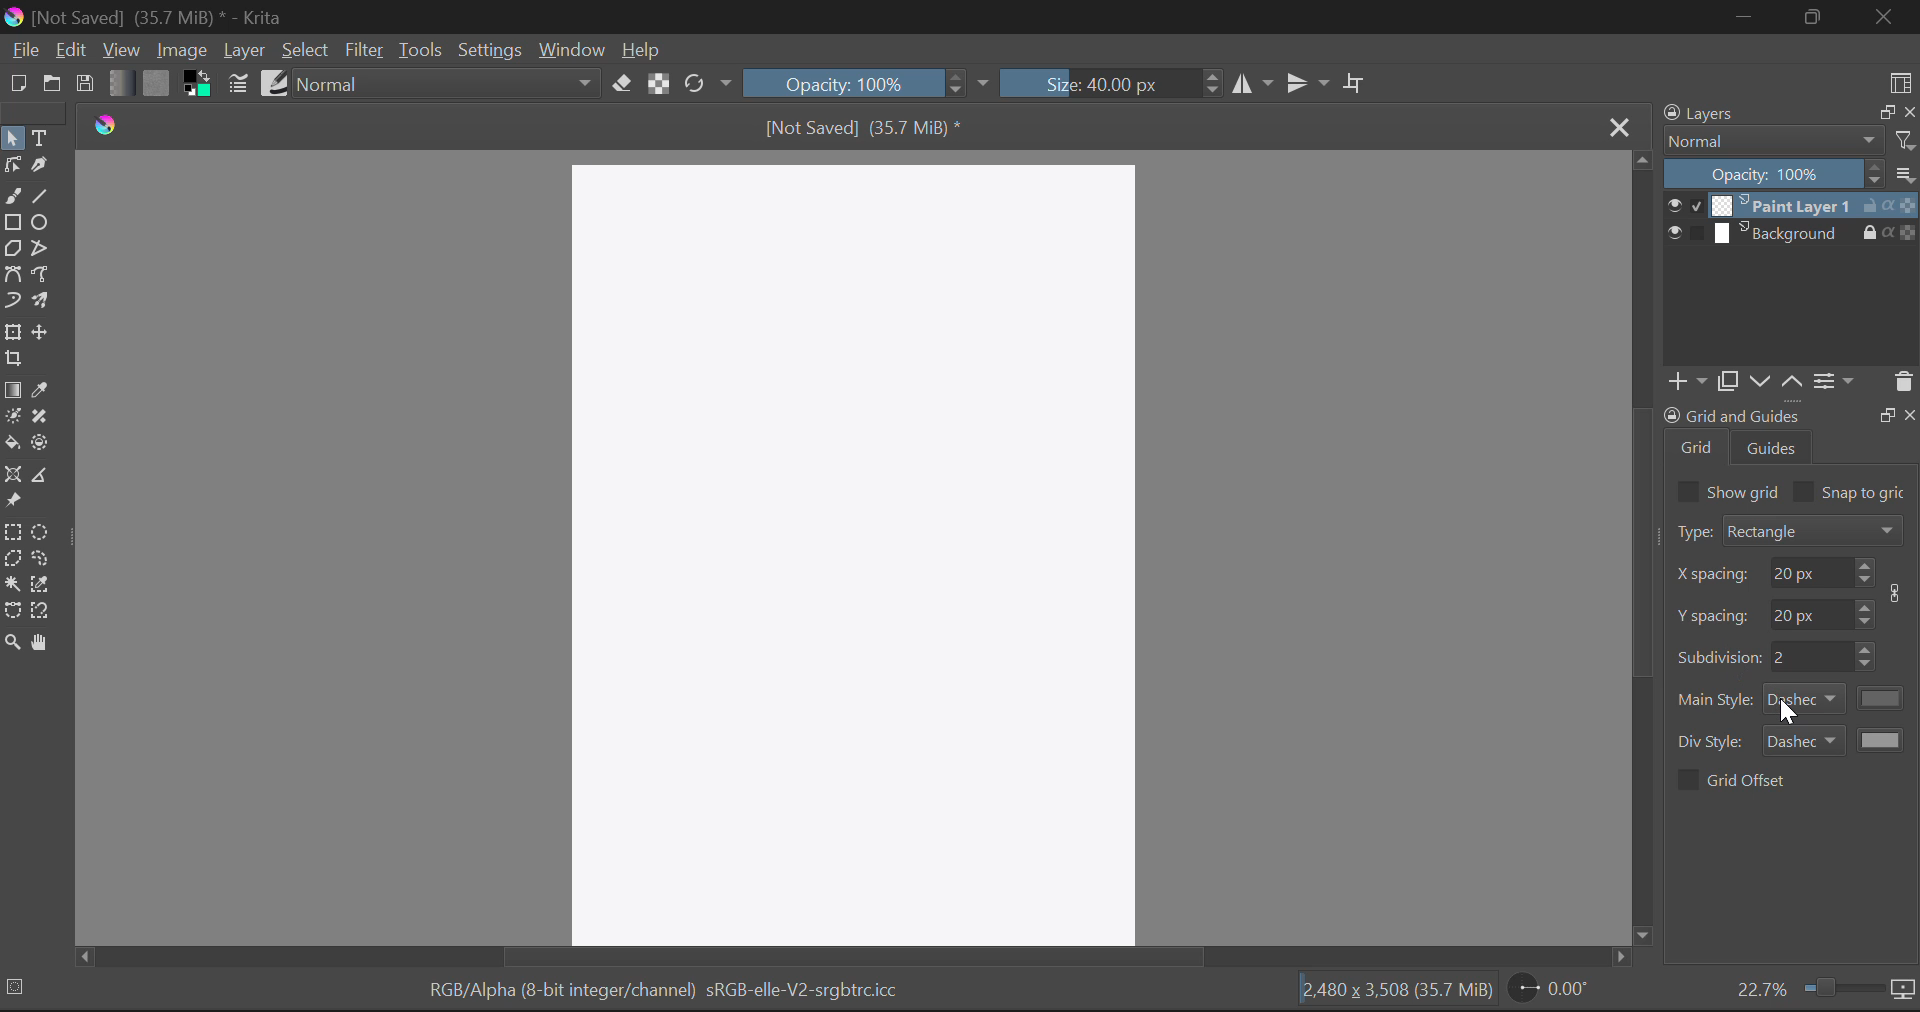  I want to click on Rectangular Selection, so click(14, 535).